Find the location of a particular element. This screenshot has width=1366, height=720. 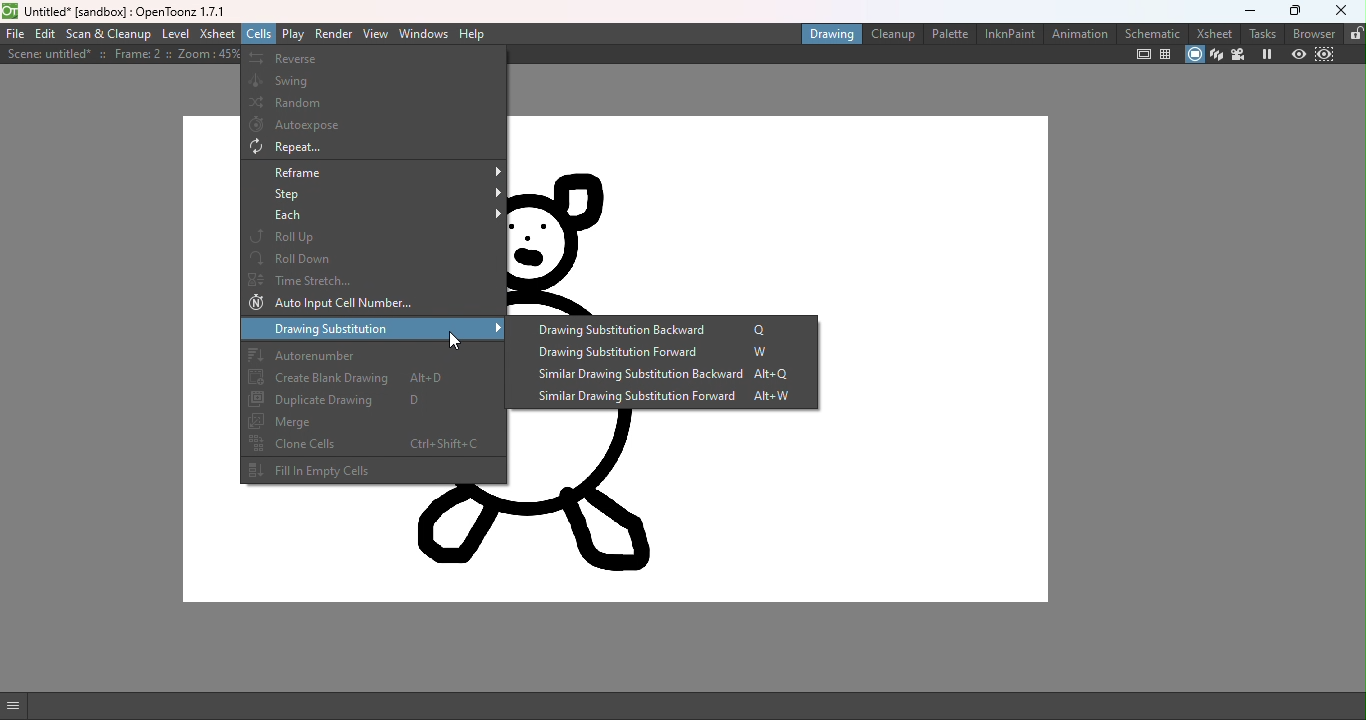

Merge is located at coordinates (373, 421).